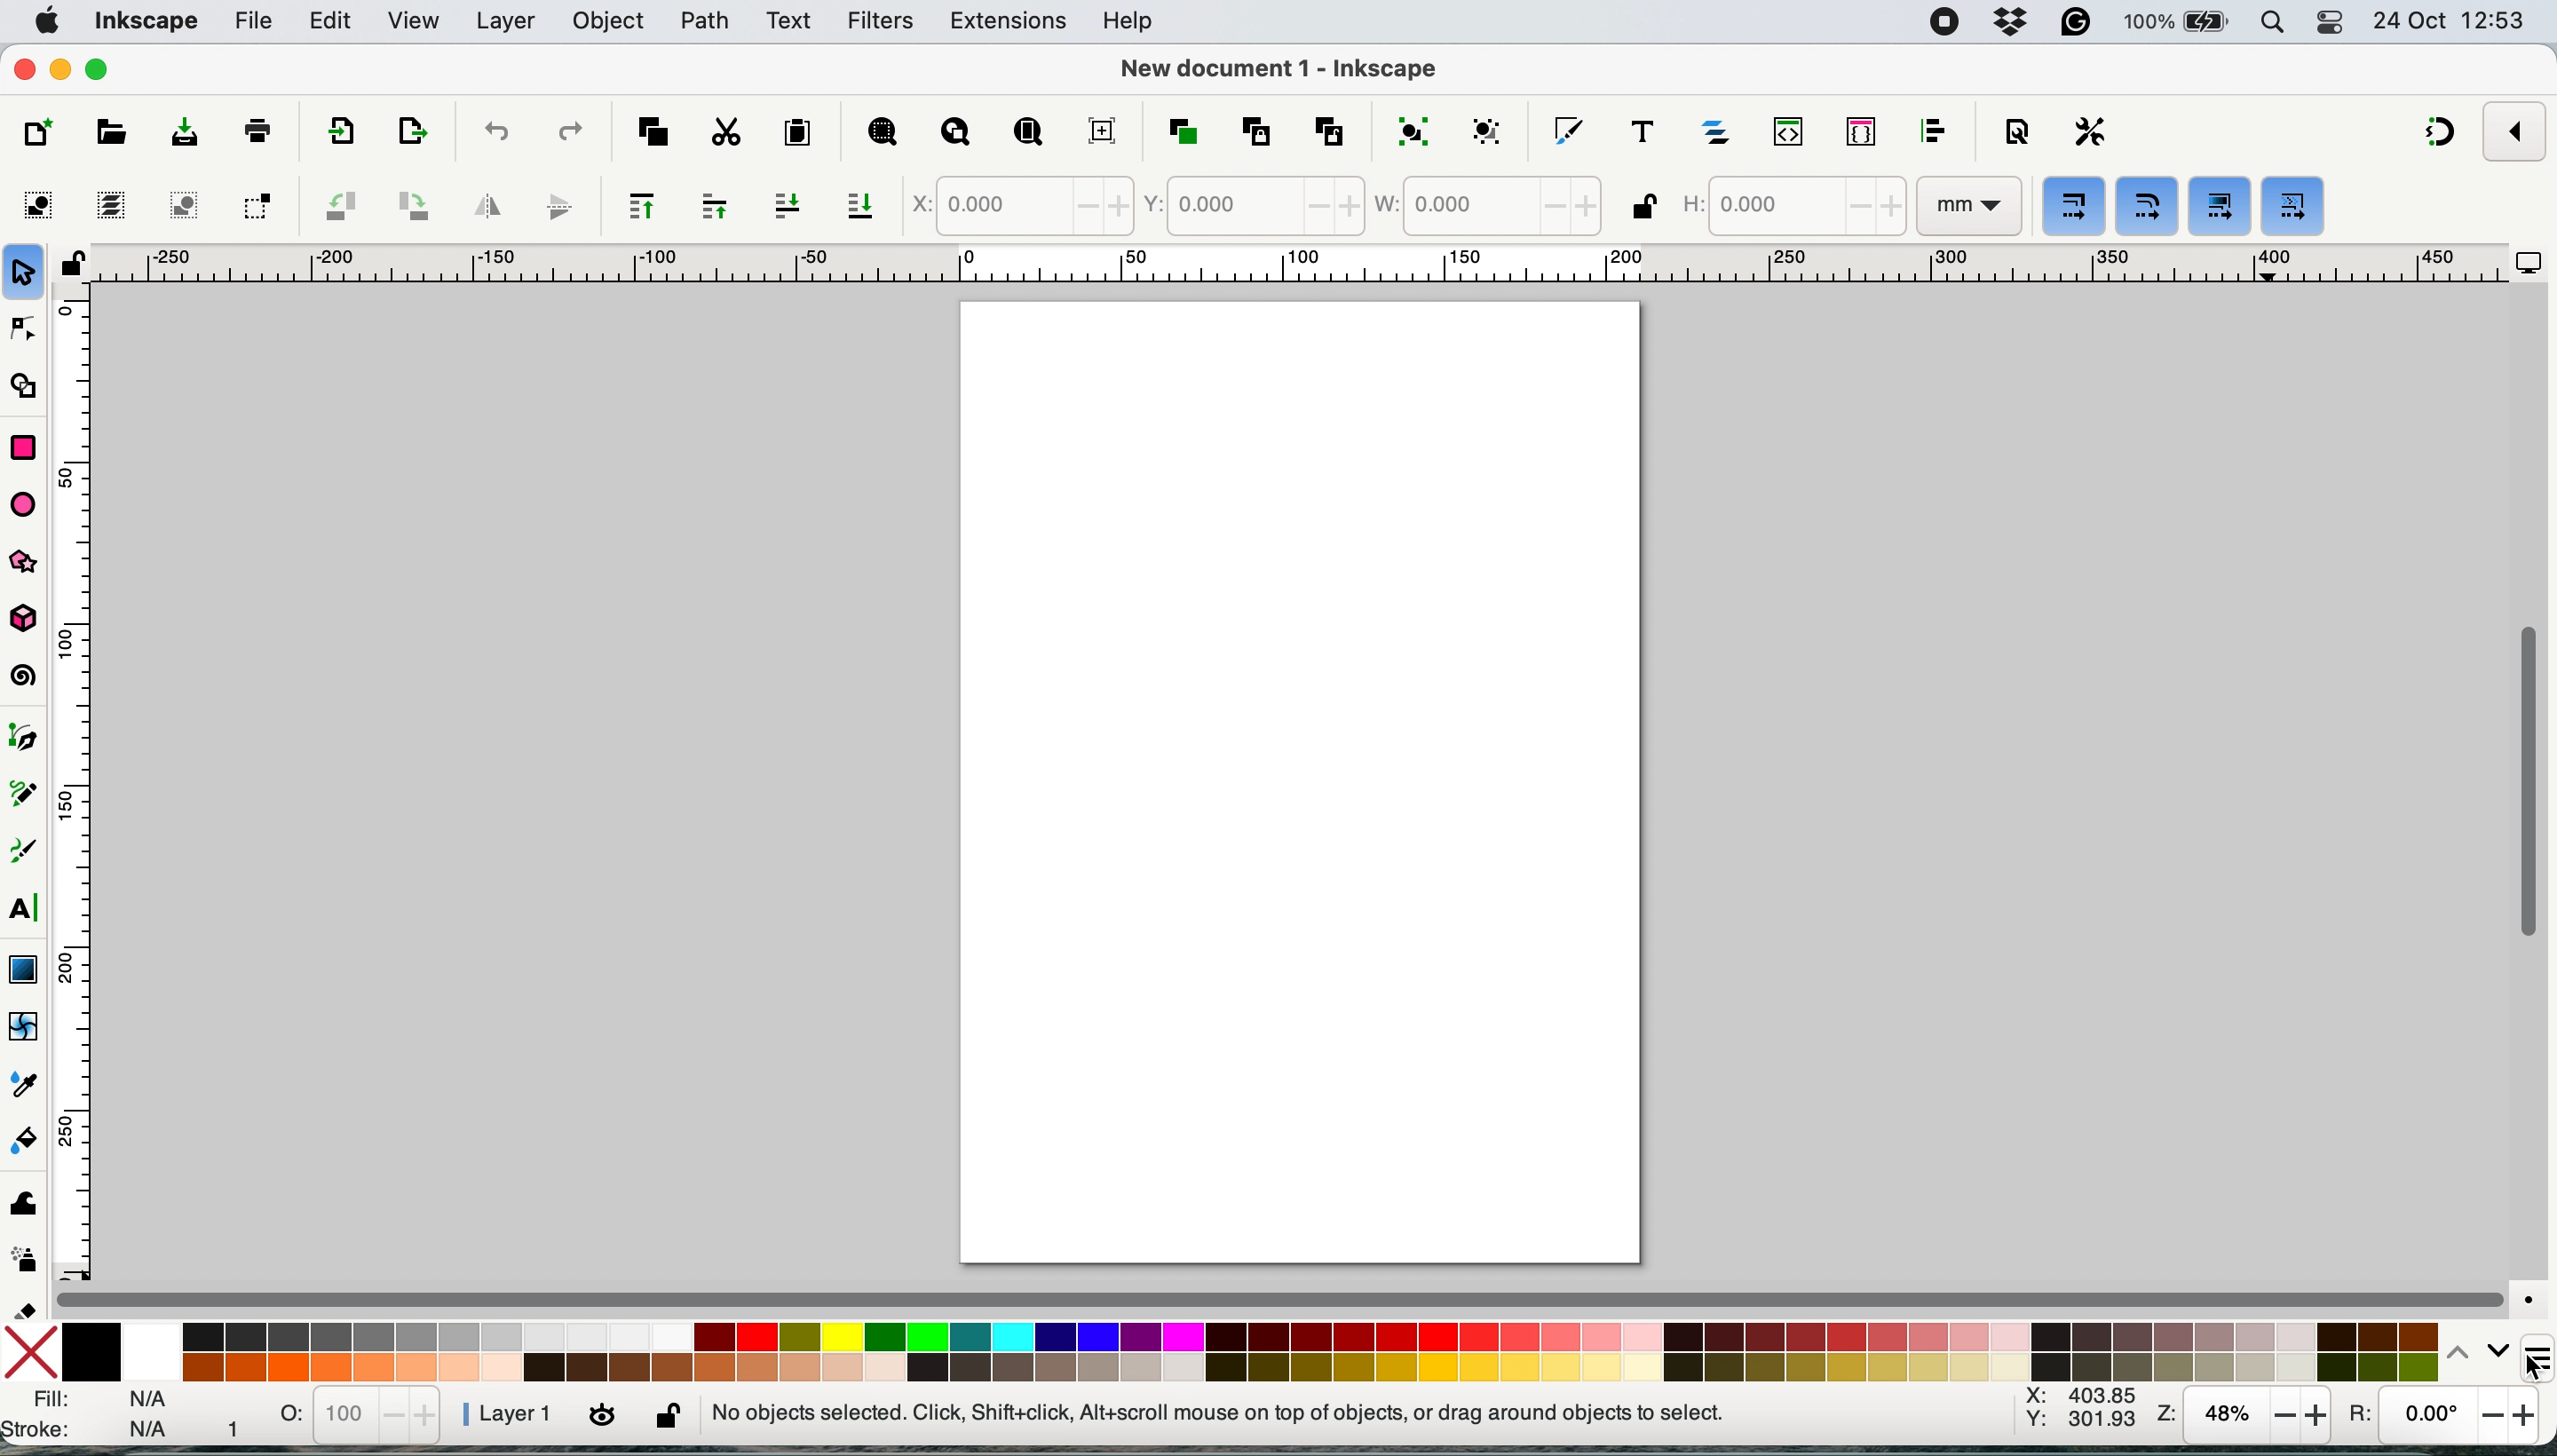 The width and height of the screenshot is (2557, 1456). Describe the element at coordinates (2303, 205) in the screenshot. I see `move gradients` at that location.